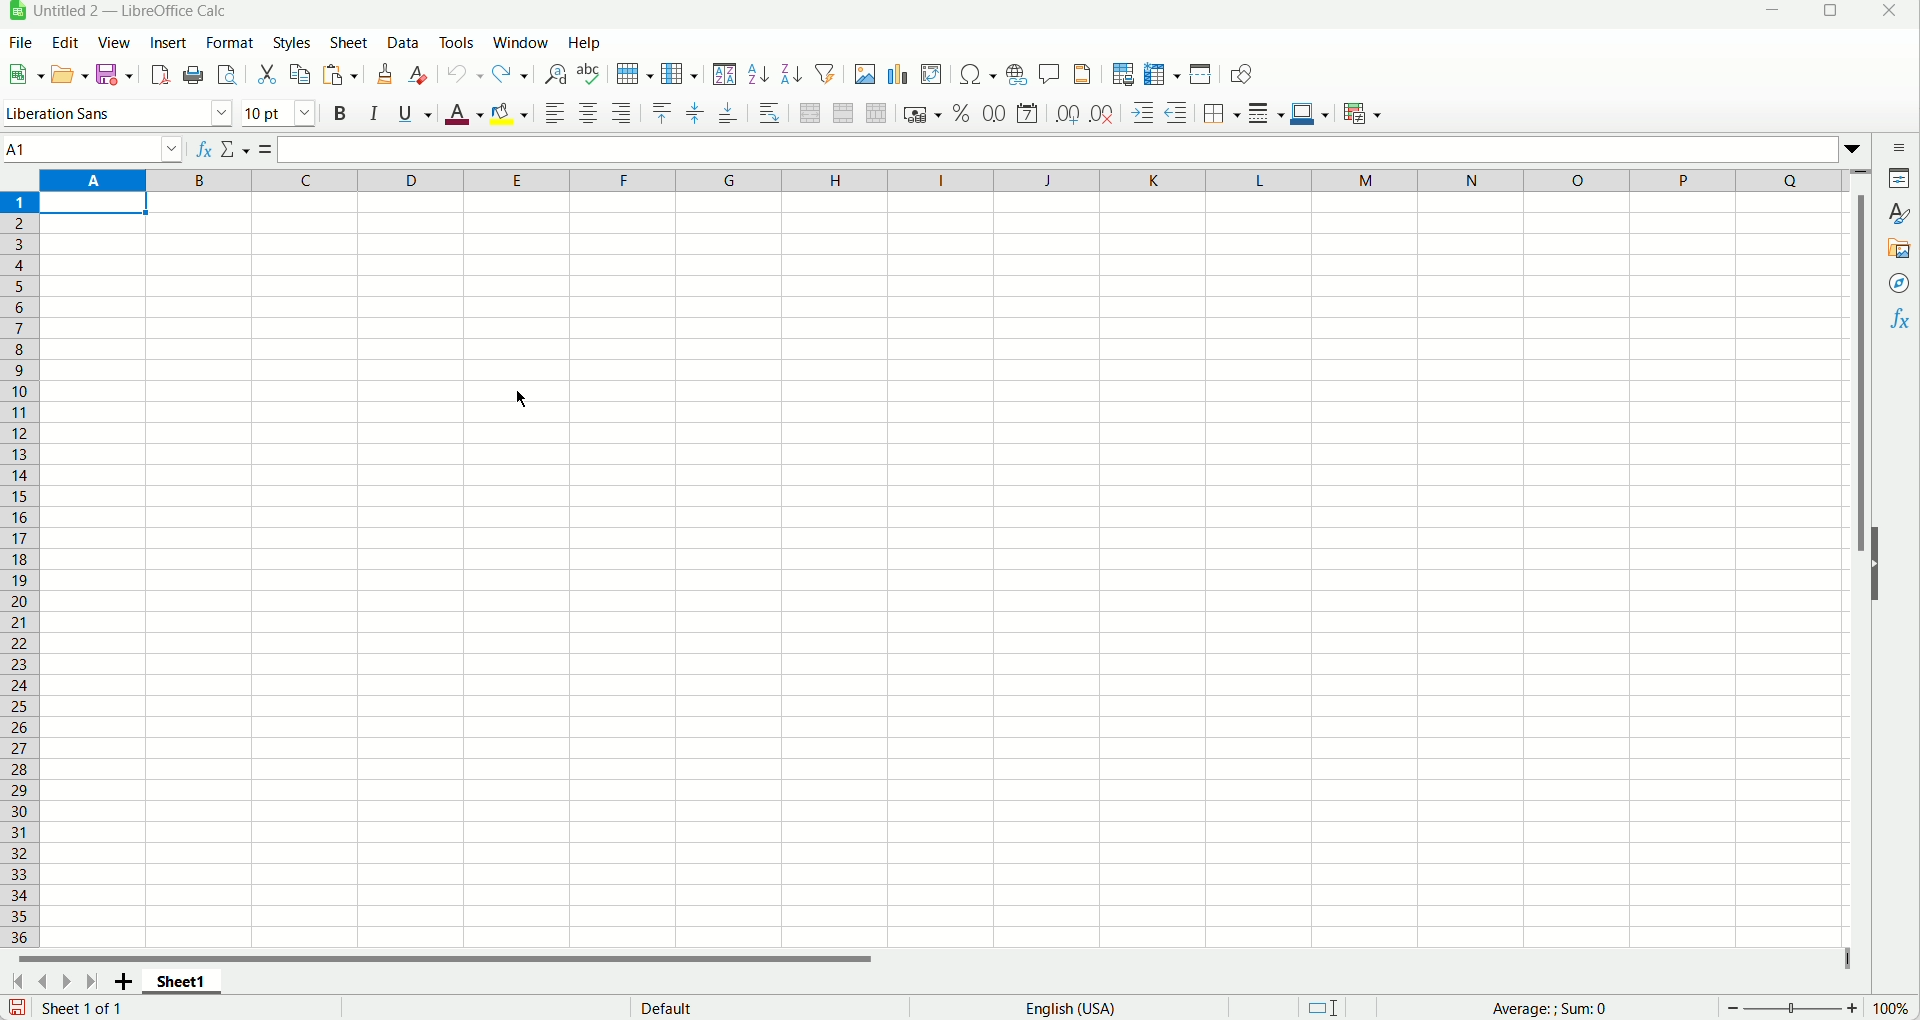  Describe the element at coordinates (1080, 151) in the screenshot. I see `Input inline` at that location.